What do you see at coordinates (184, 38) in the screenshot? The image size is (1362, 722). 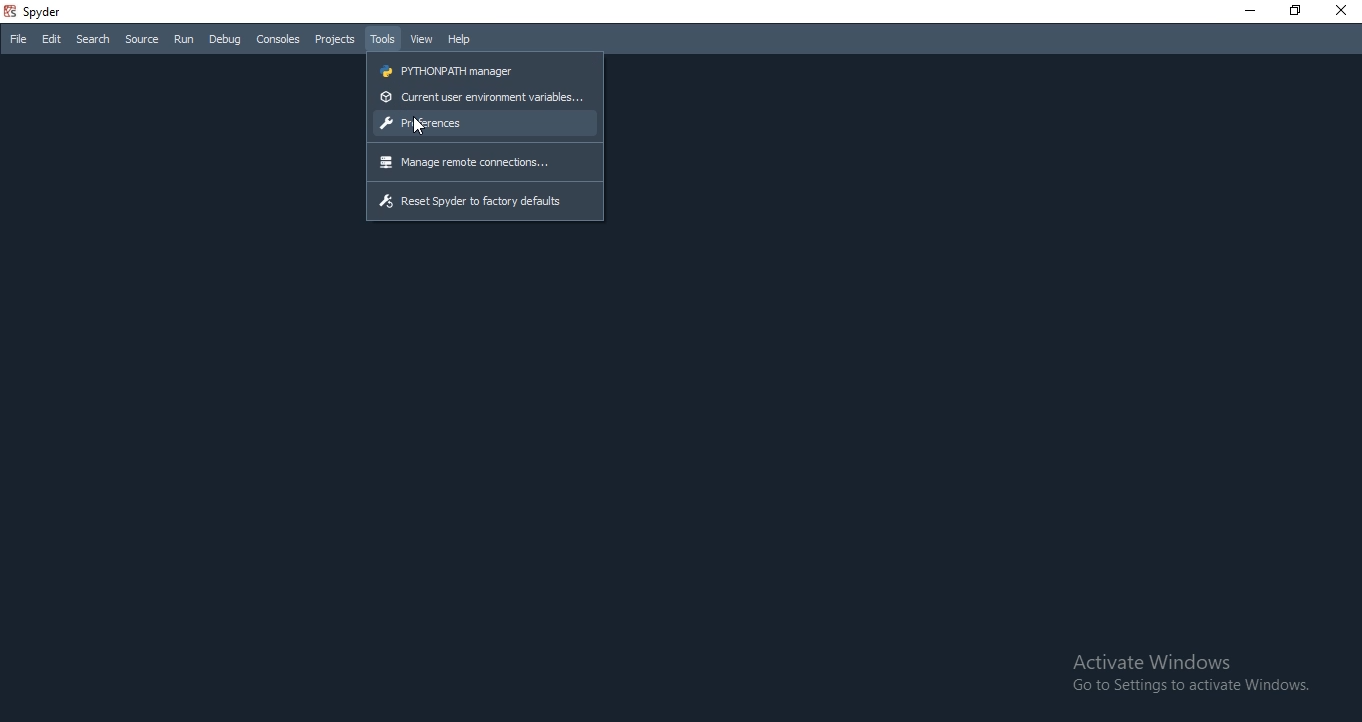 I see `Run` at bounding box center [184, 38].